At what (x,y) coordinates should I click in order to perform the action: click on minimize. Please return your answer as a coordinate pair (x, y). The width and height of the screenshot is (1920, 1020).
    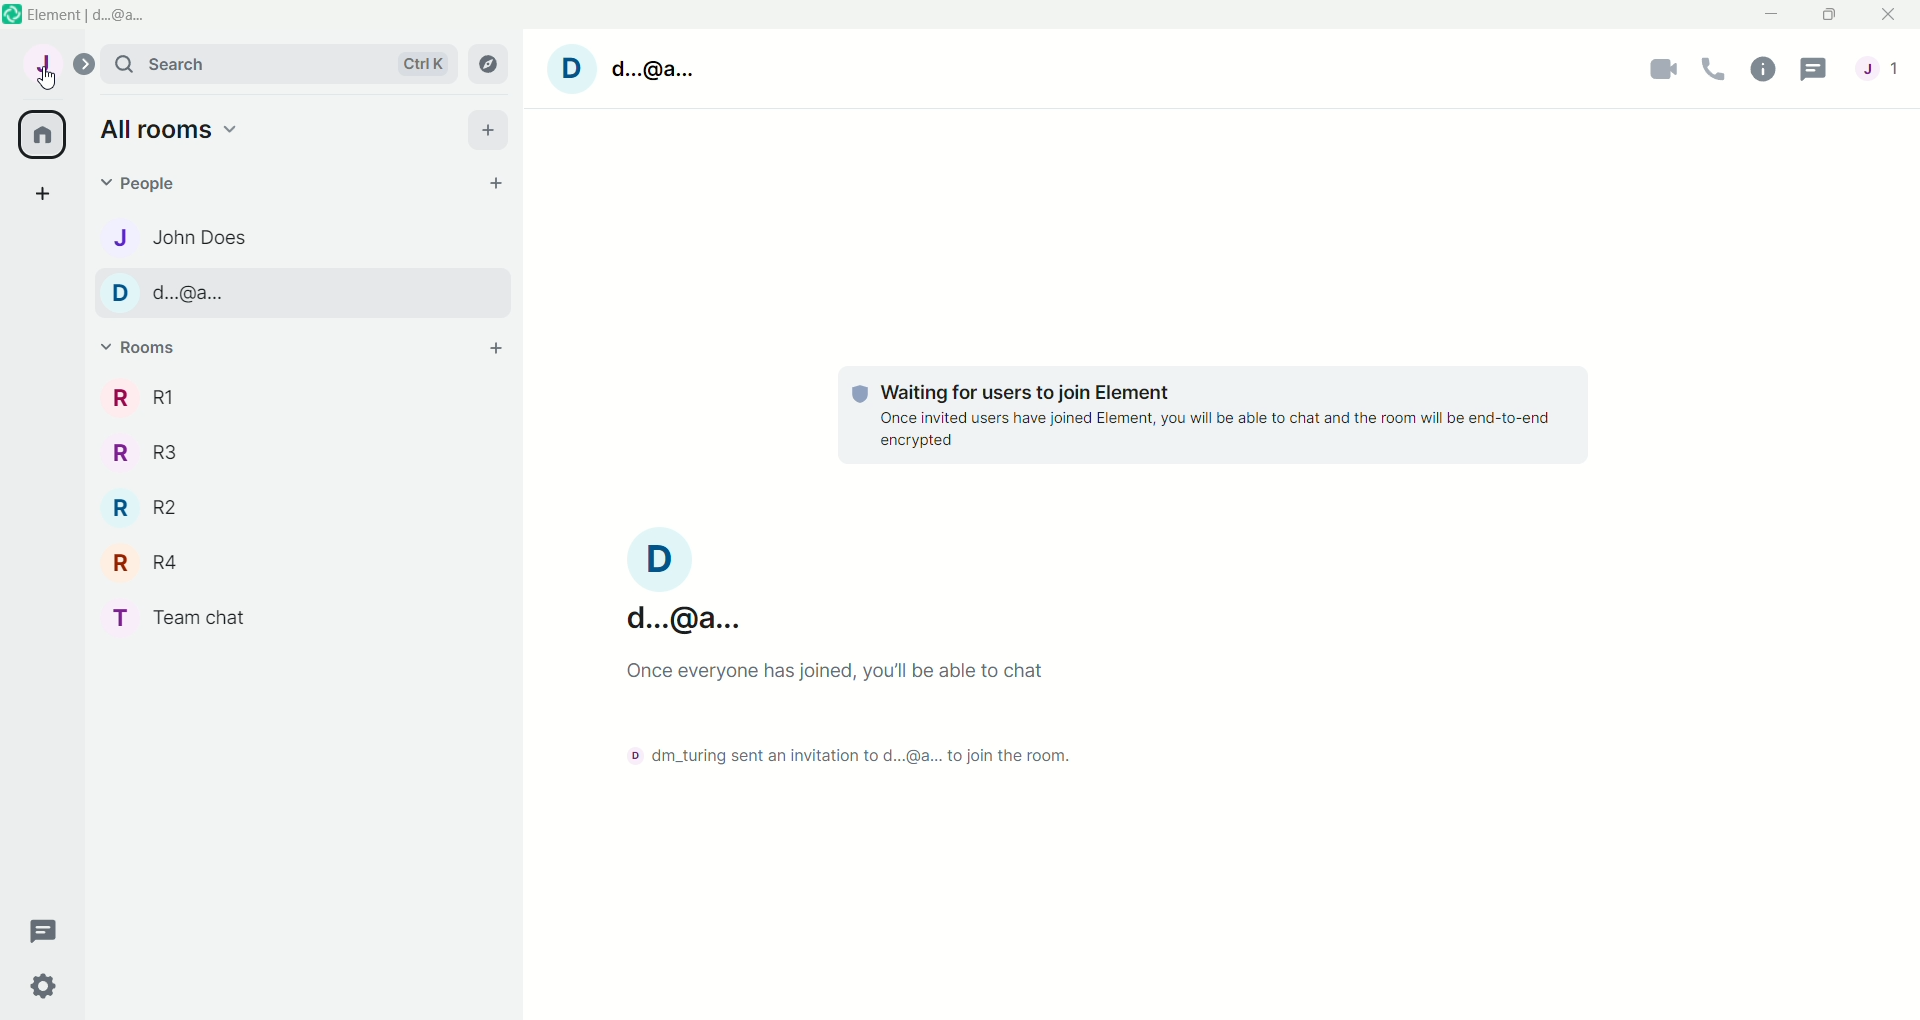
    Looking at the image, I should click on (1771, 14).